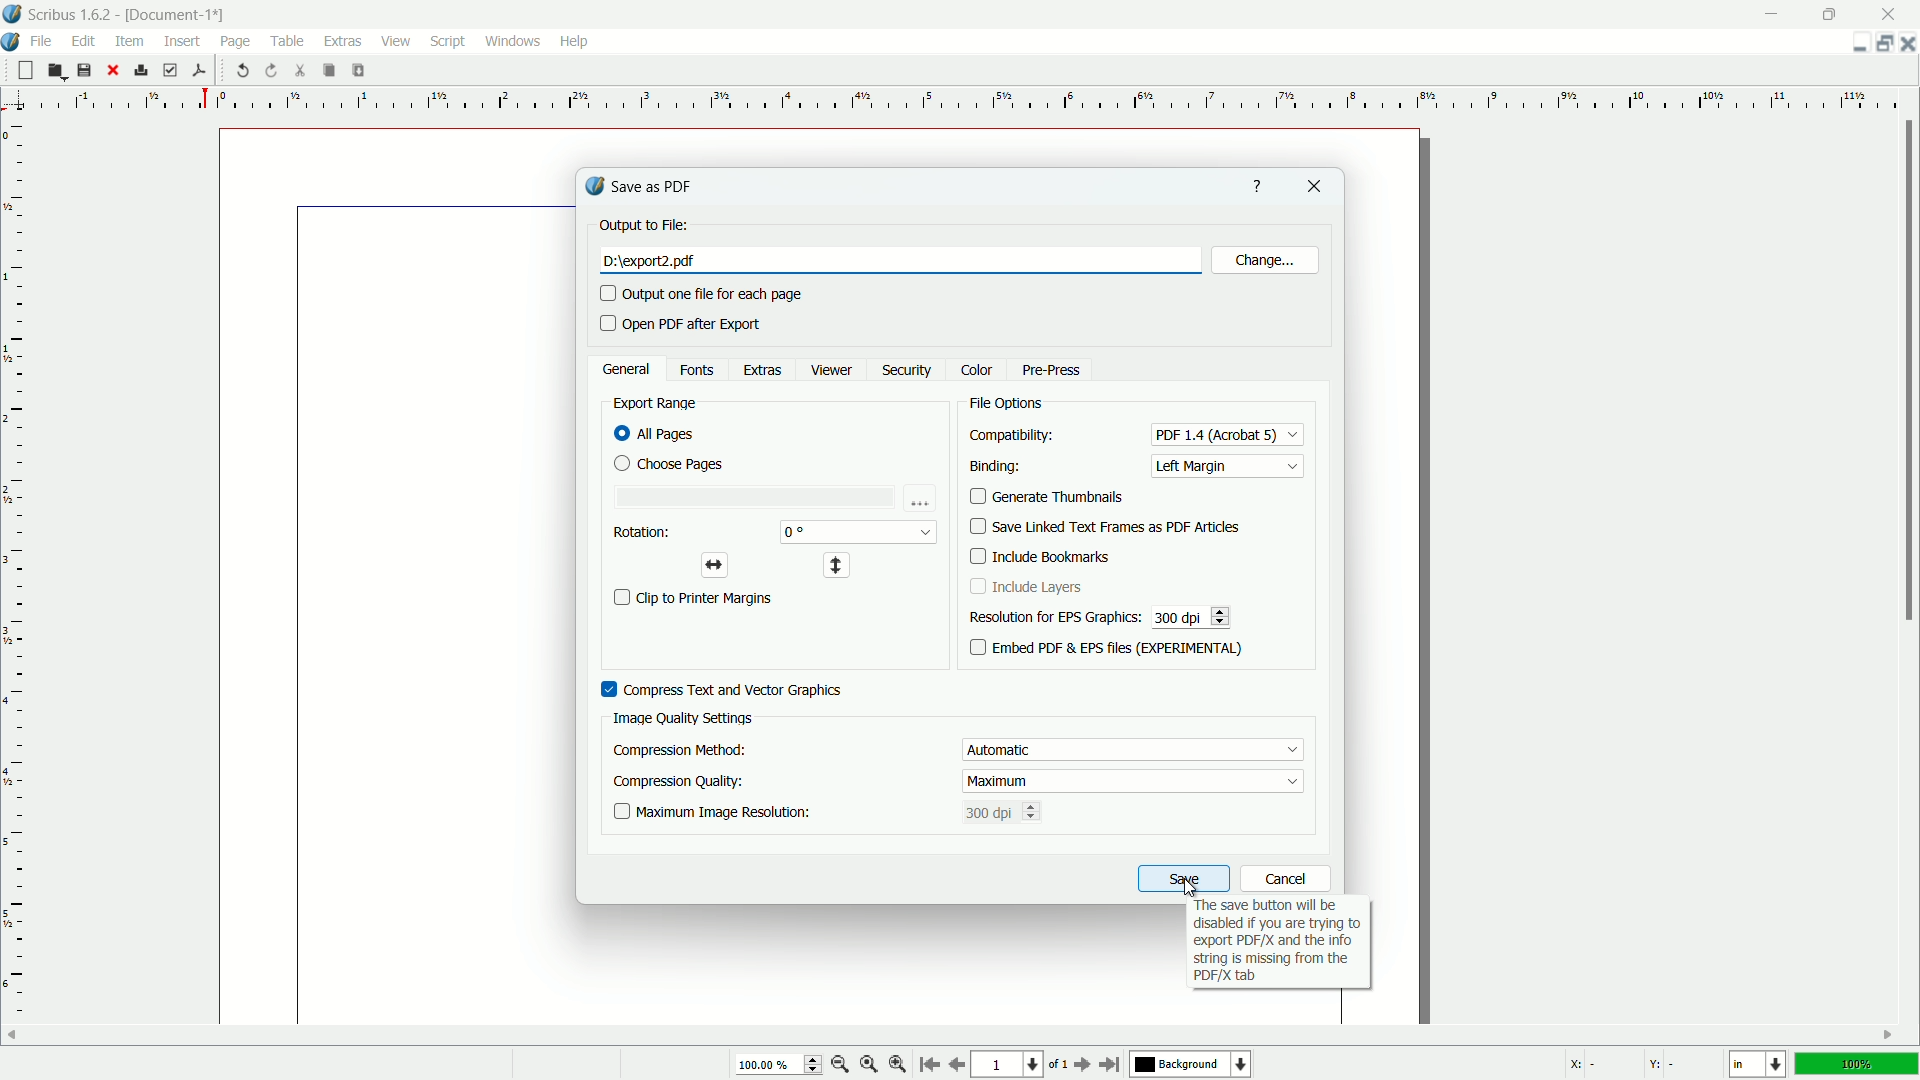 The image size is (1920, 1080). What do you see at coordinates (1107, 649) in the screenshot?
I see `embed pdf & eps files(EXPERIMENTAL)` at bounding box center [1107, 649].